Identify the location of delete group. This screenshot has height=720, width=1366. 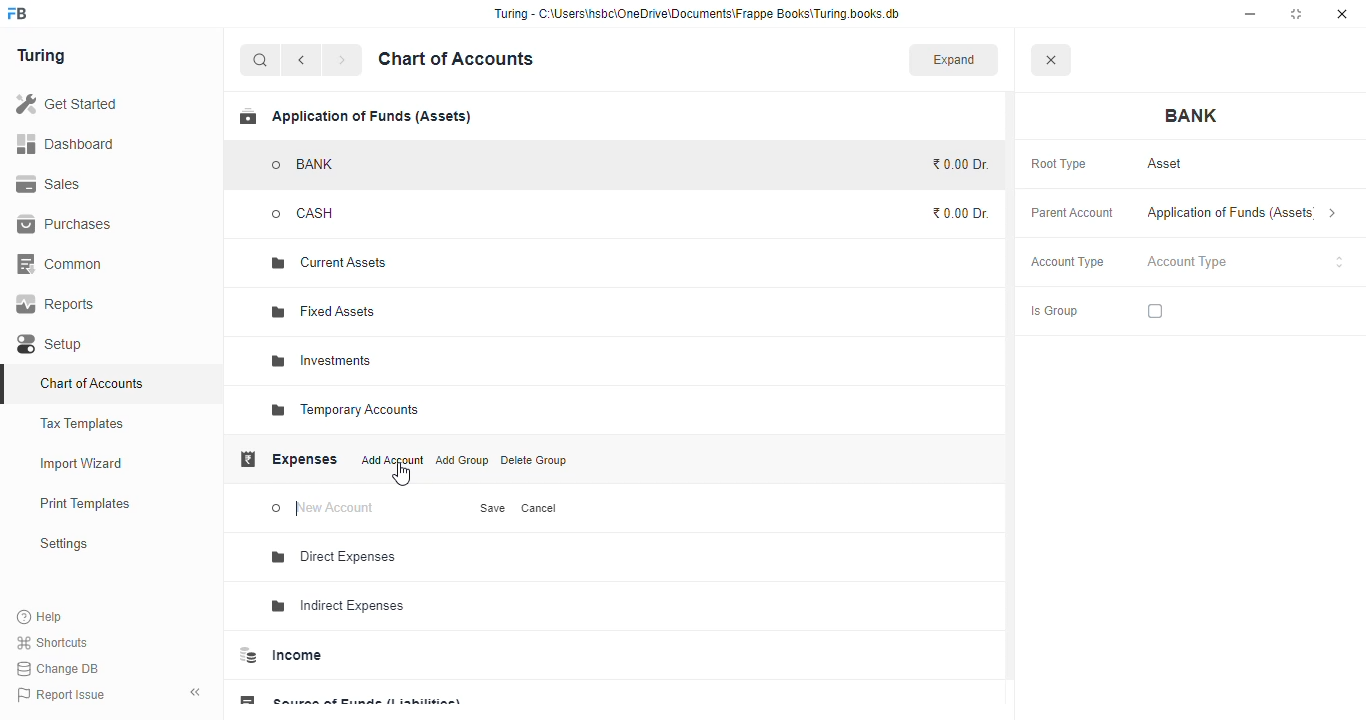
(533, 460).